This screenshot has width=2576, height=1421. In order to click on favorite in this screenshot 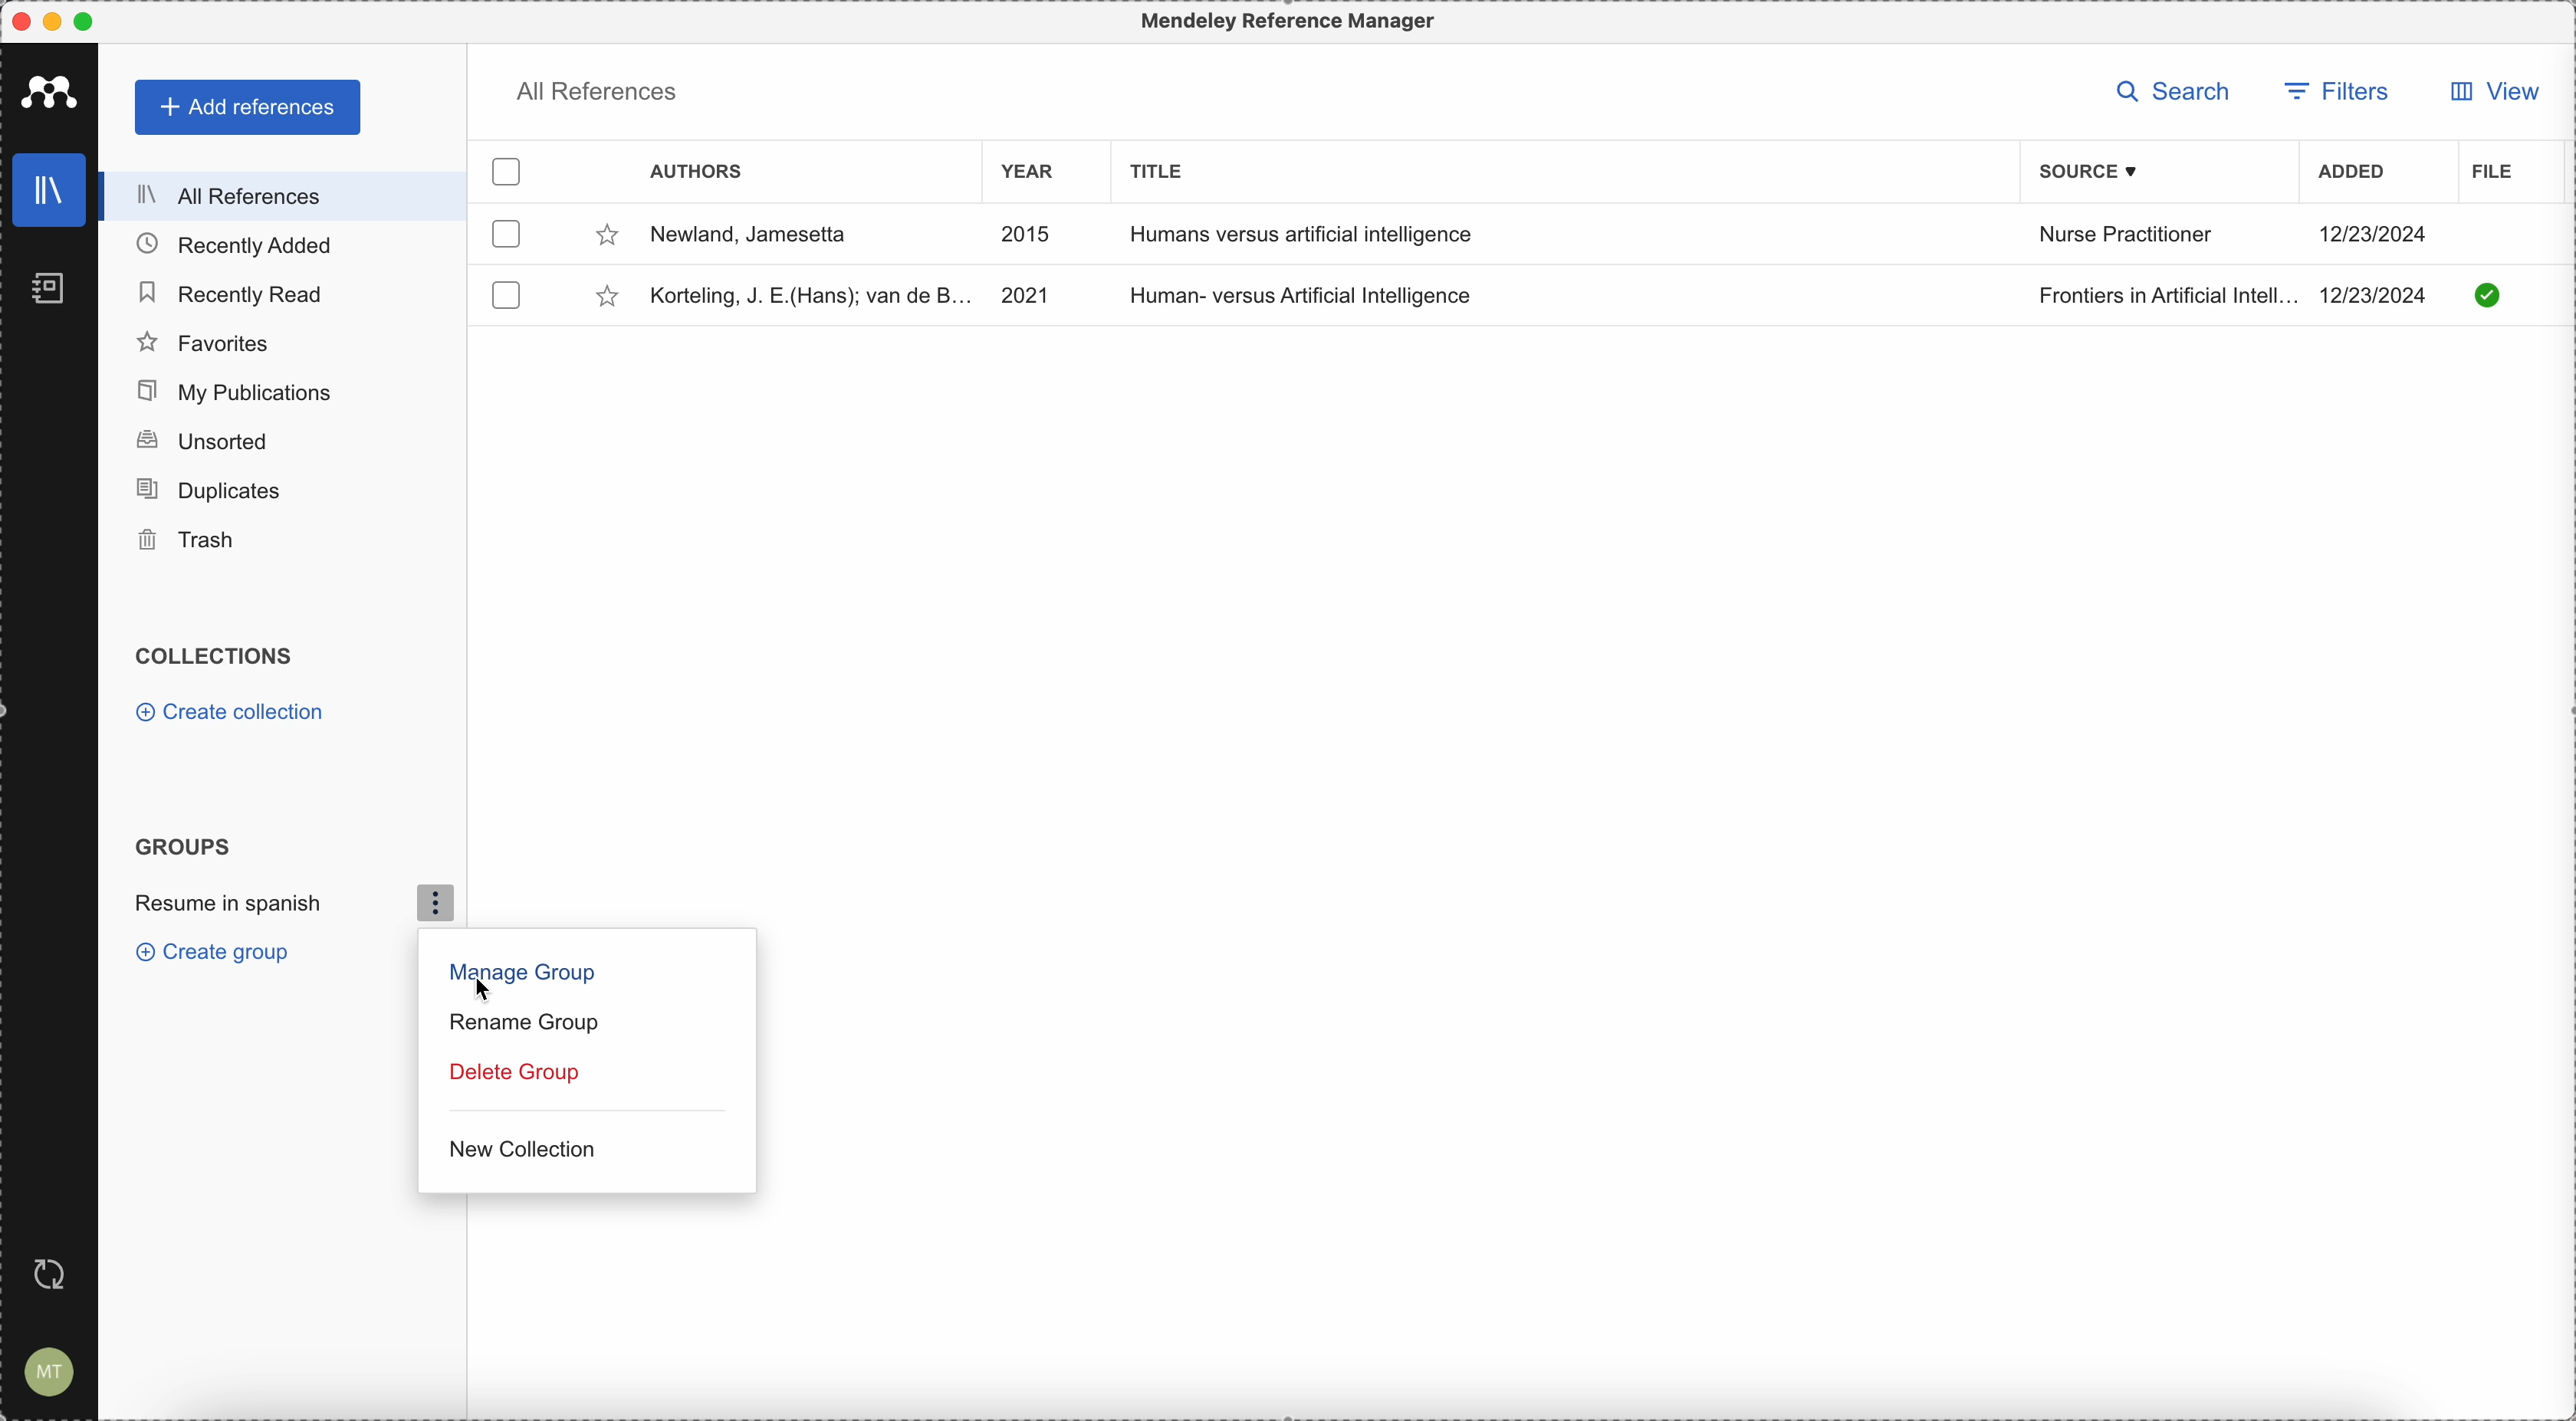, I will do `click(604, 236)`.